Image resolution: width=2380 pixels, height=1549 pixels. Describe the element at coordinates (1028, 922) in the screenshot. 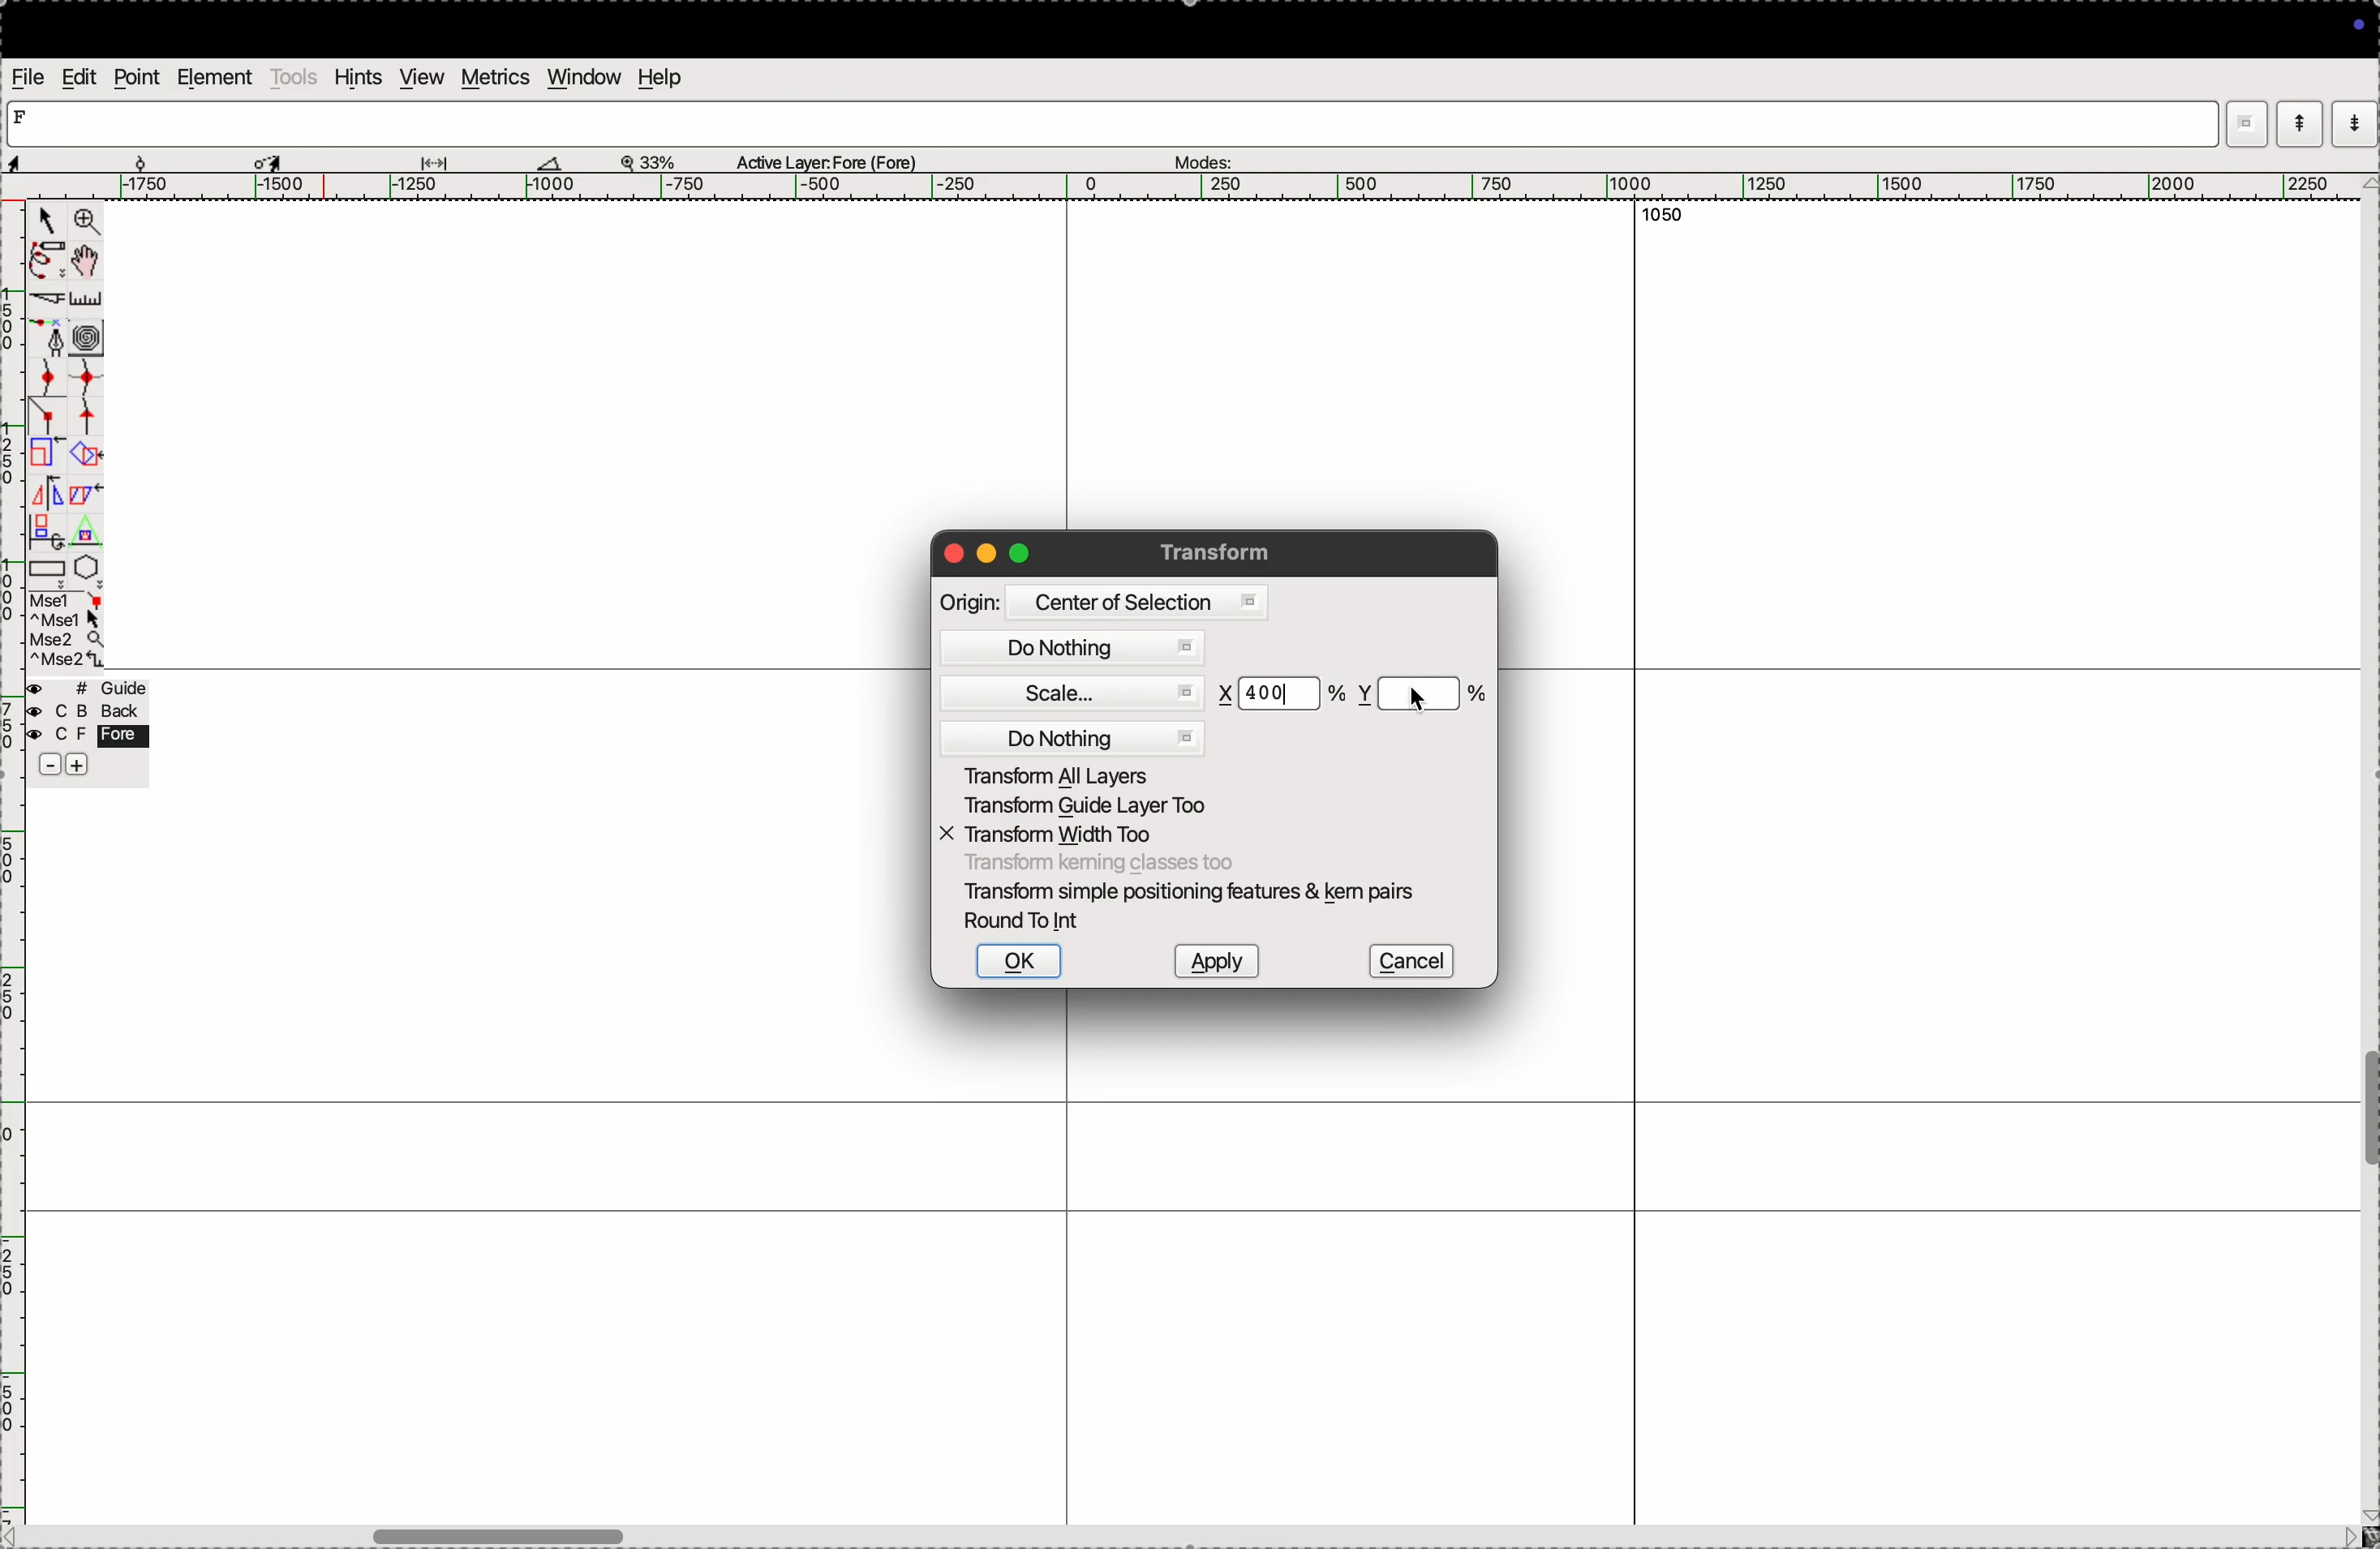

I see `round to int` at that location.